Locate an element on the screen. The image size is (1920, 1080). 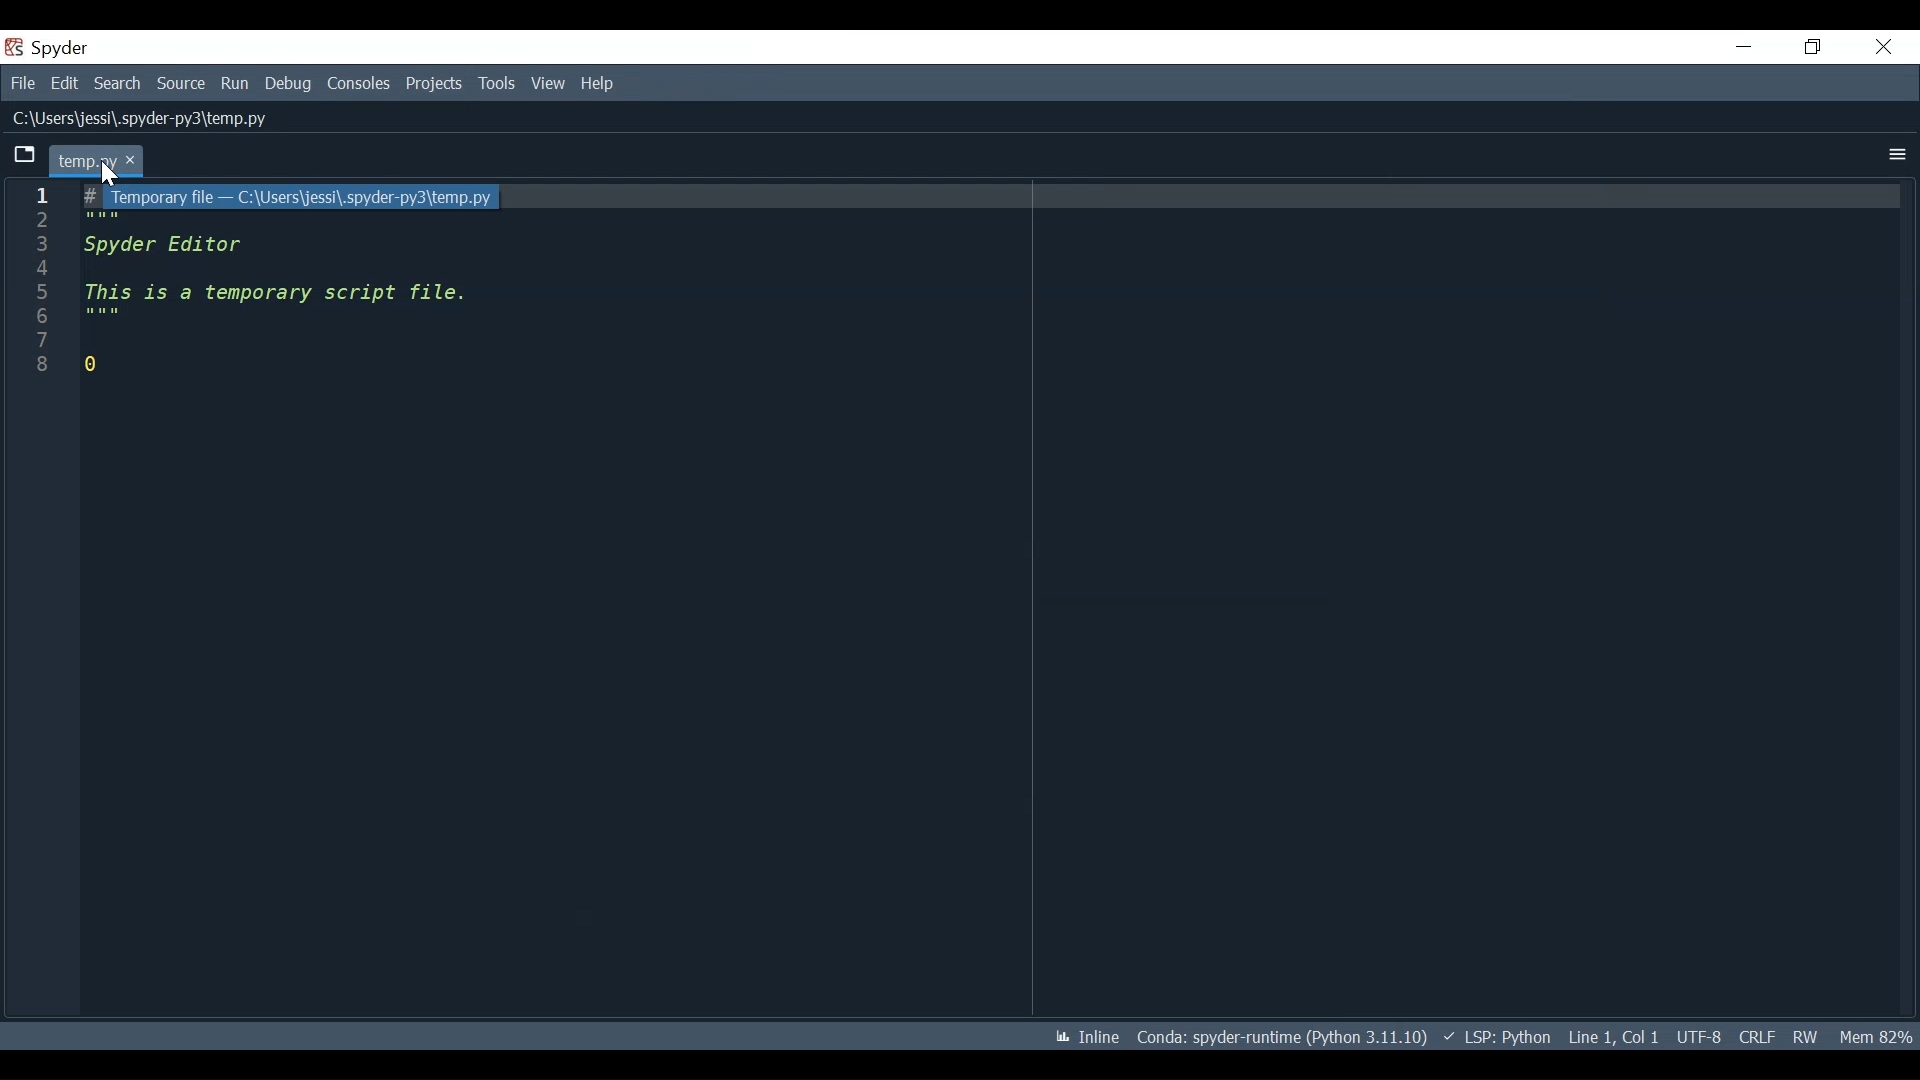
Mem 82% is located at coordinates (1875, 1032).